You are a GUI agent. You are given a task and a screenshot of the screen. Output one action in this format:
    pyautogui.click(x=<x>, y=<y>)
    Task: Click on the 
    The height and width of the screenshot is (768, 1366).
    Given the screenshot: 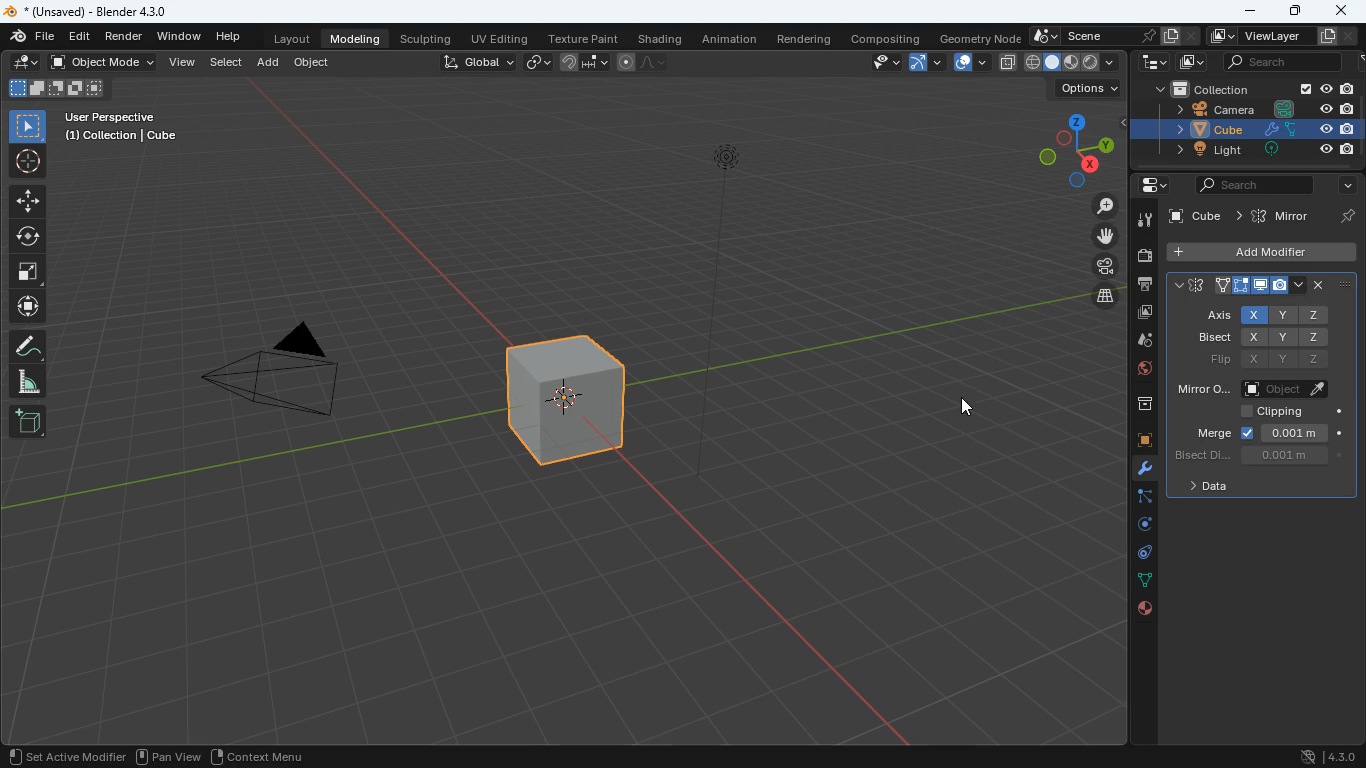 What is the action you would take?
    pyautogui.click(x=1286, y=108)
    